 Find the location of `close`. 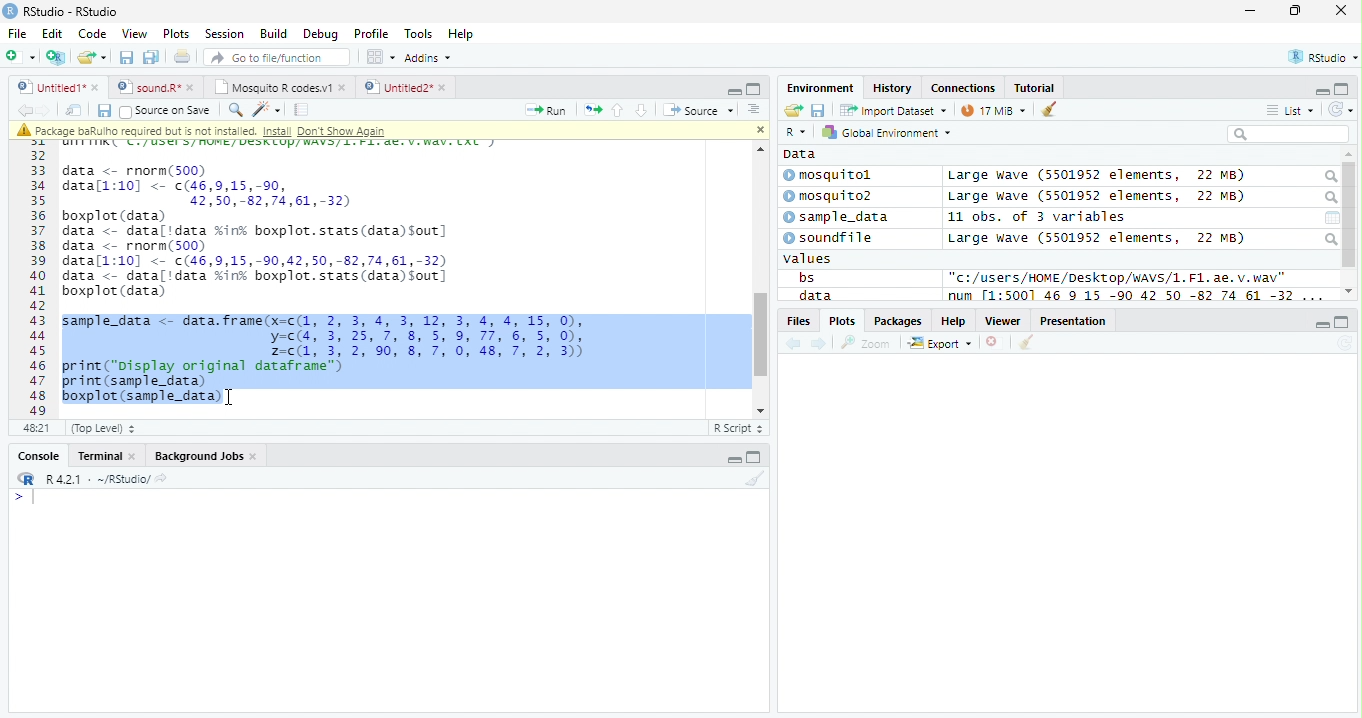

close is located at coordinates (759, 130).